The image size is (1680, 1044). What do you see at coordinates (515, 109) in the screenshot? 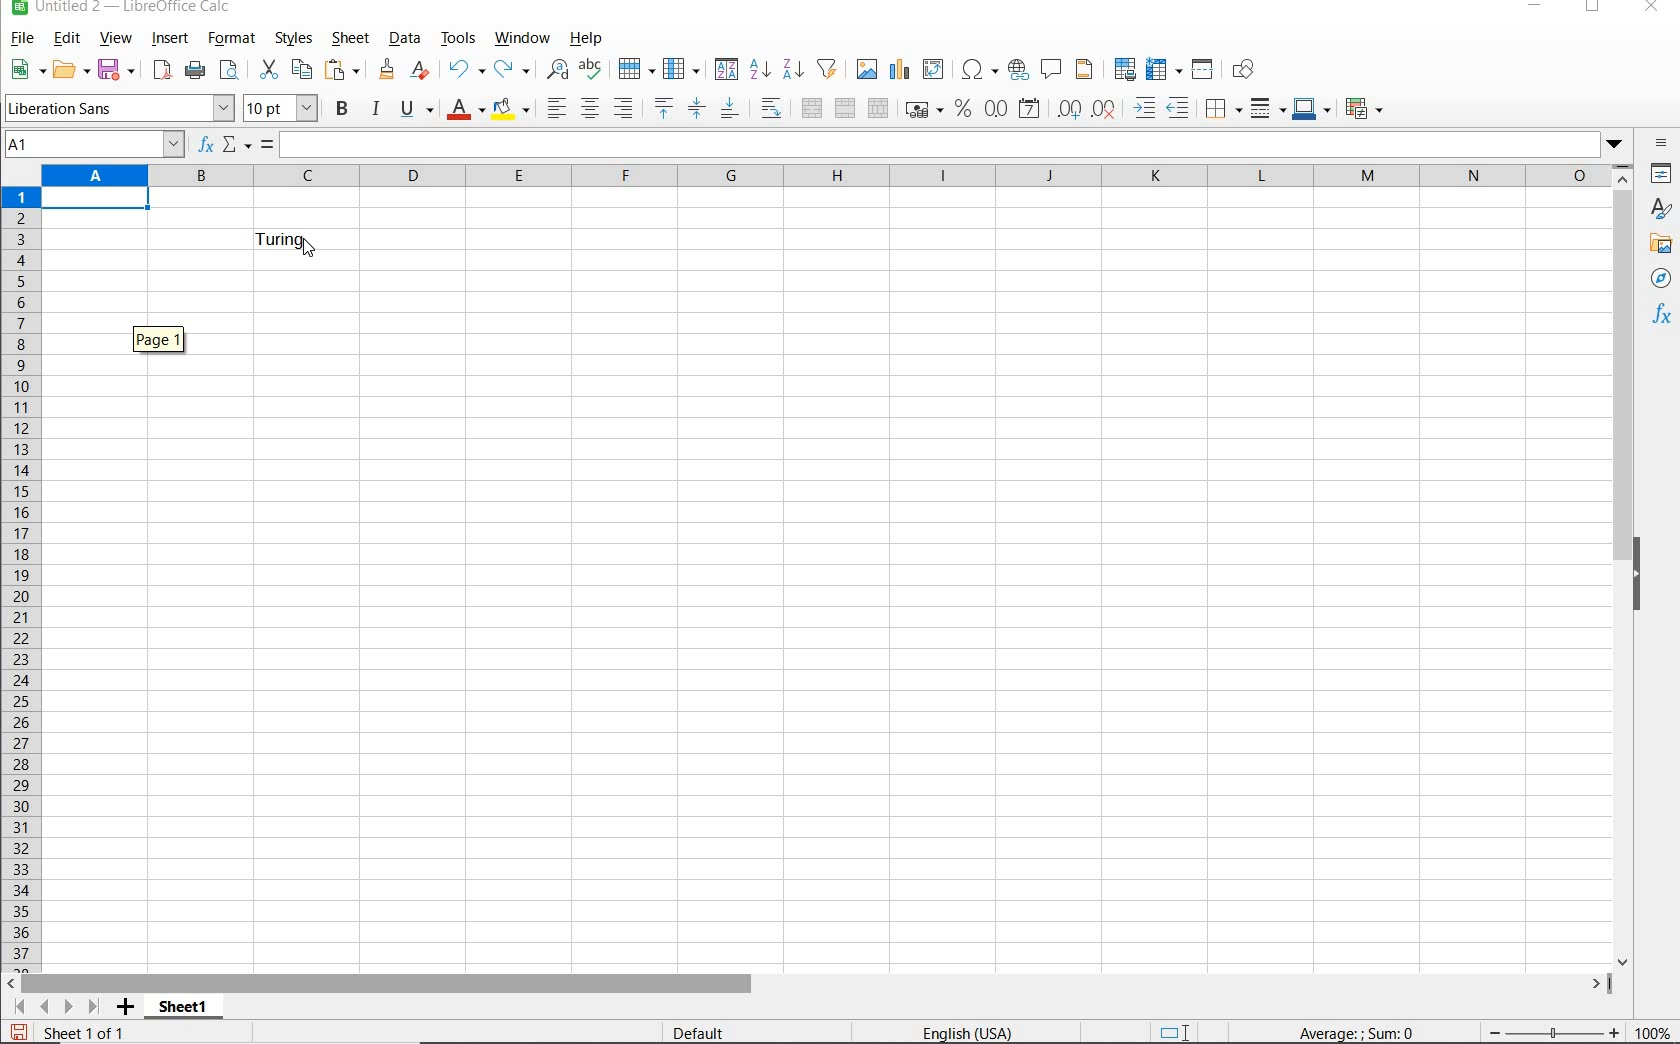
I see `BACKGROUND COLOR` at bounding box center [515, 109].